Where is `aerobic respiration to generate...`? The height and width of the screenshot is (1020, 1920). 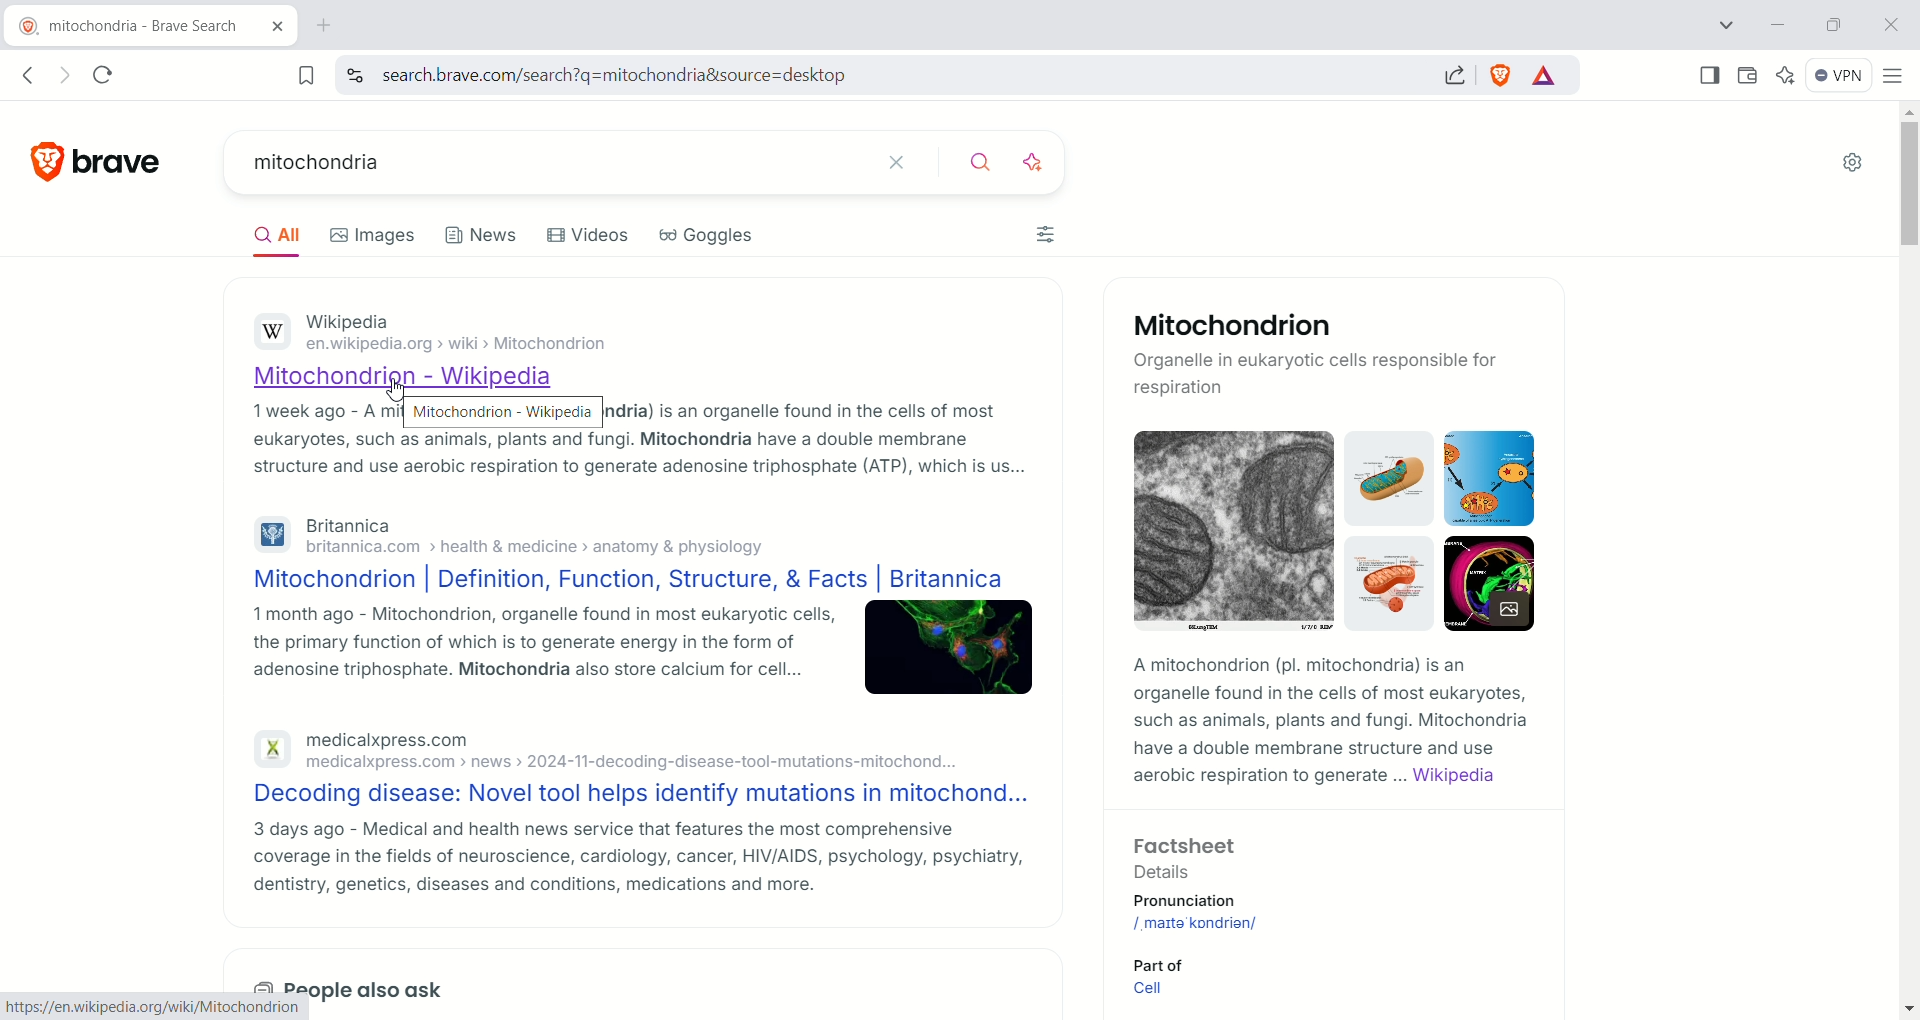
aerobic respiration to generate... is located at coordinates (1269, 774).